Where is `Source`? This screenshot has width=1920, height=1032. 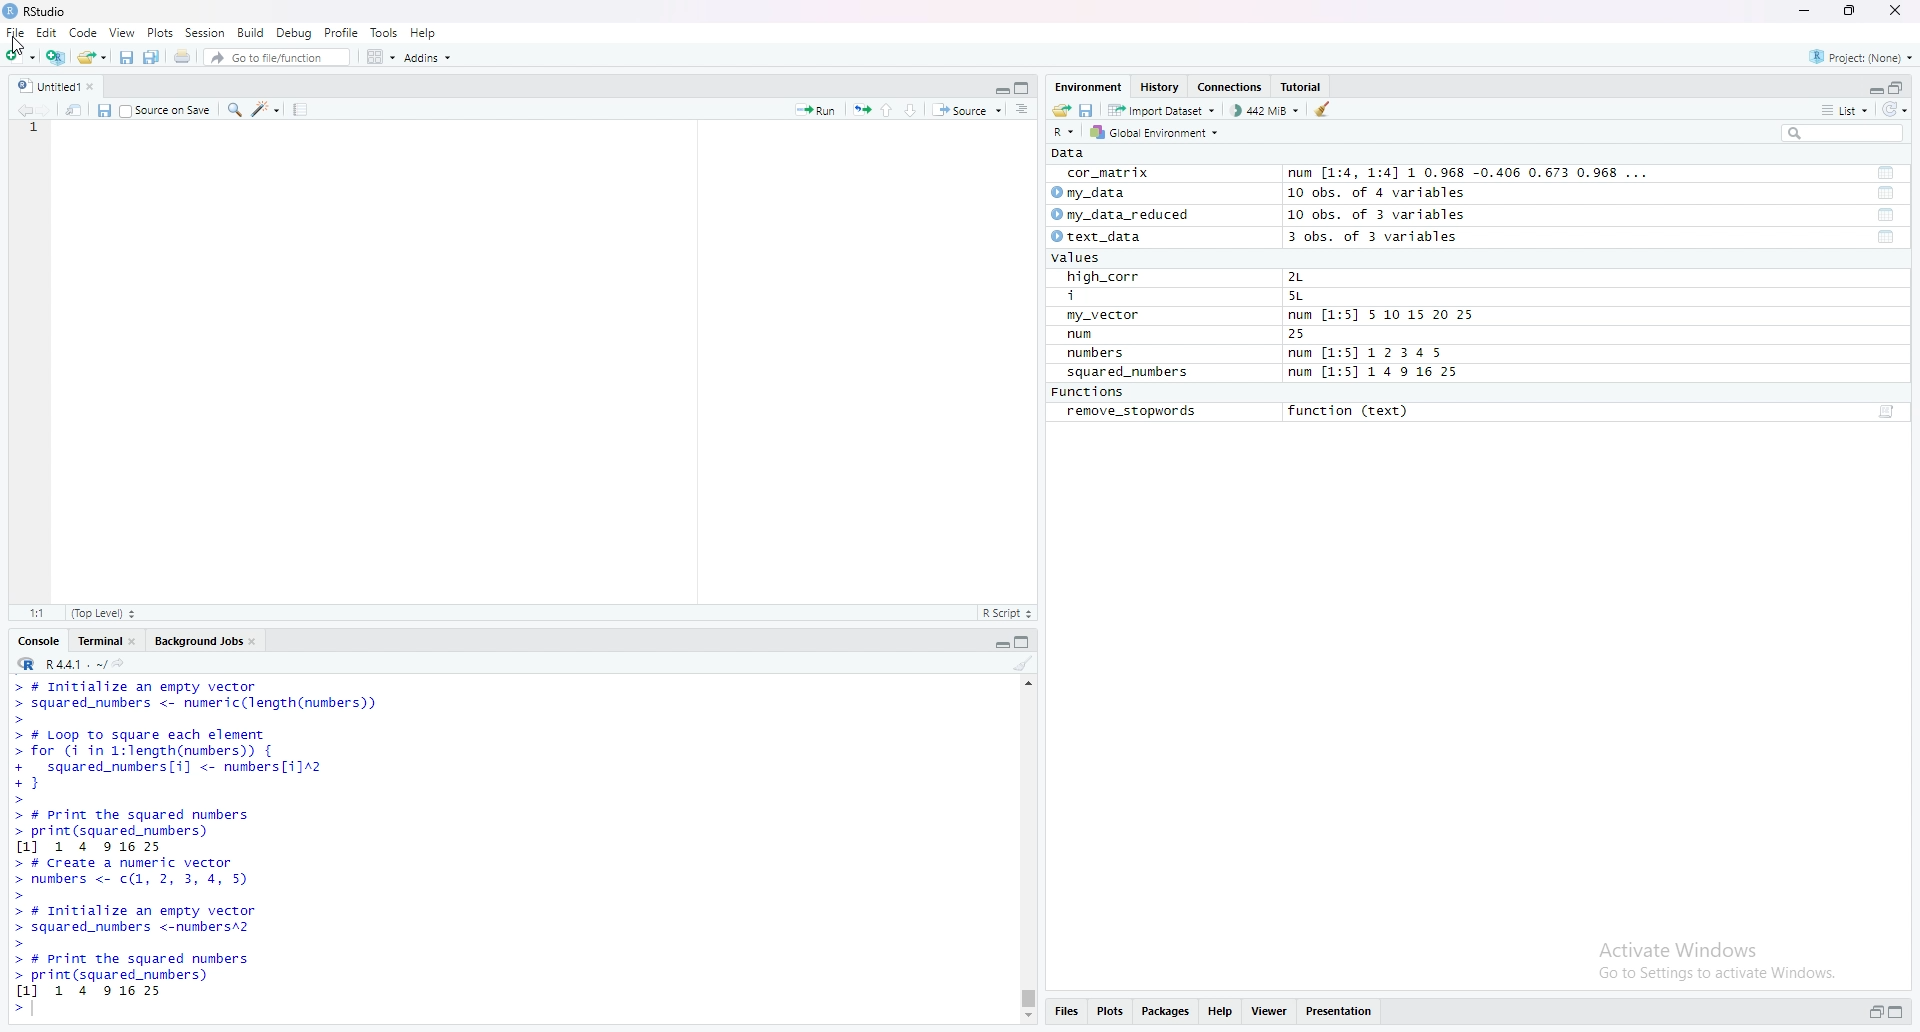
Source is located at coordinates (970, 111).